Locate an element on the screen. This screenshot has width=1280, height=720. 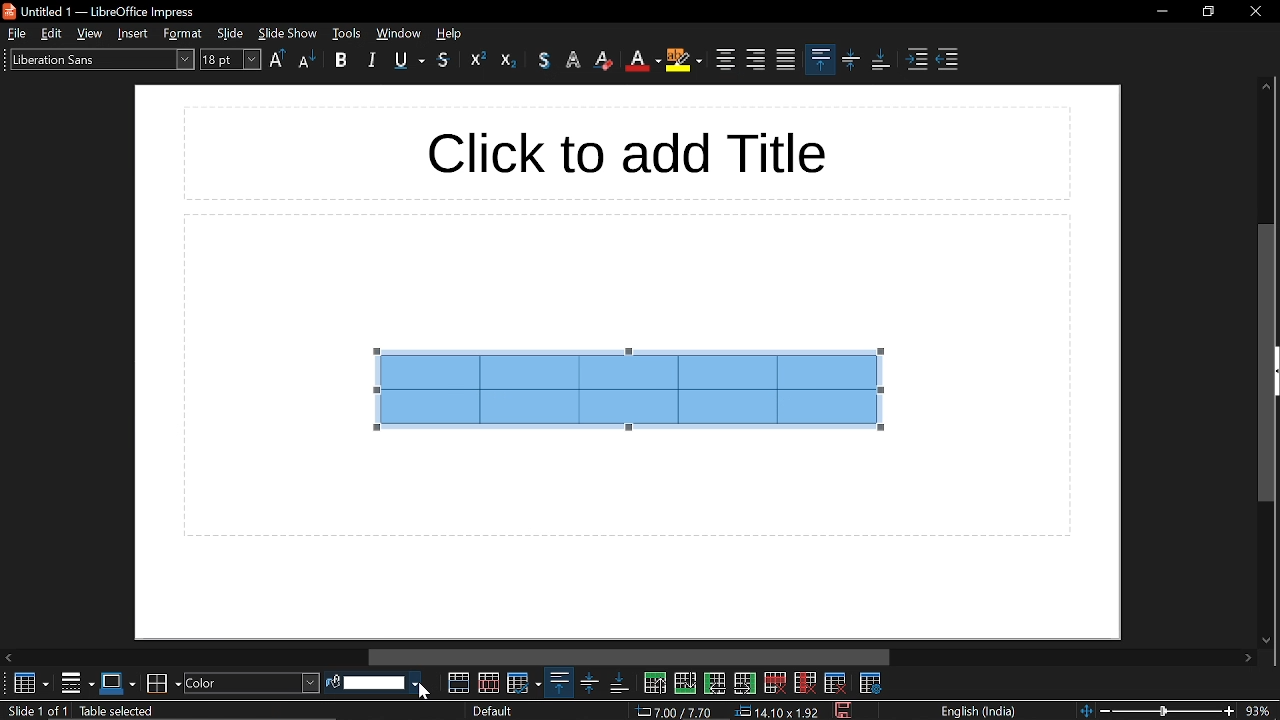
click to add title is located at coordinates (634, 153).